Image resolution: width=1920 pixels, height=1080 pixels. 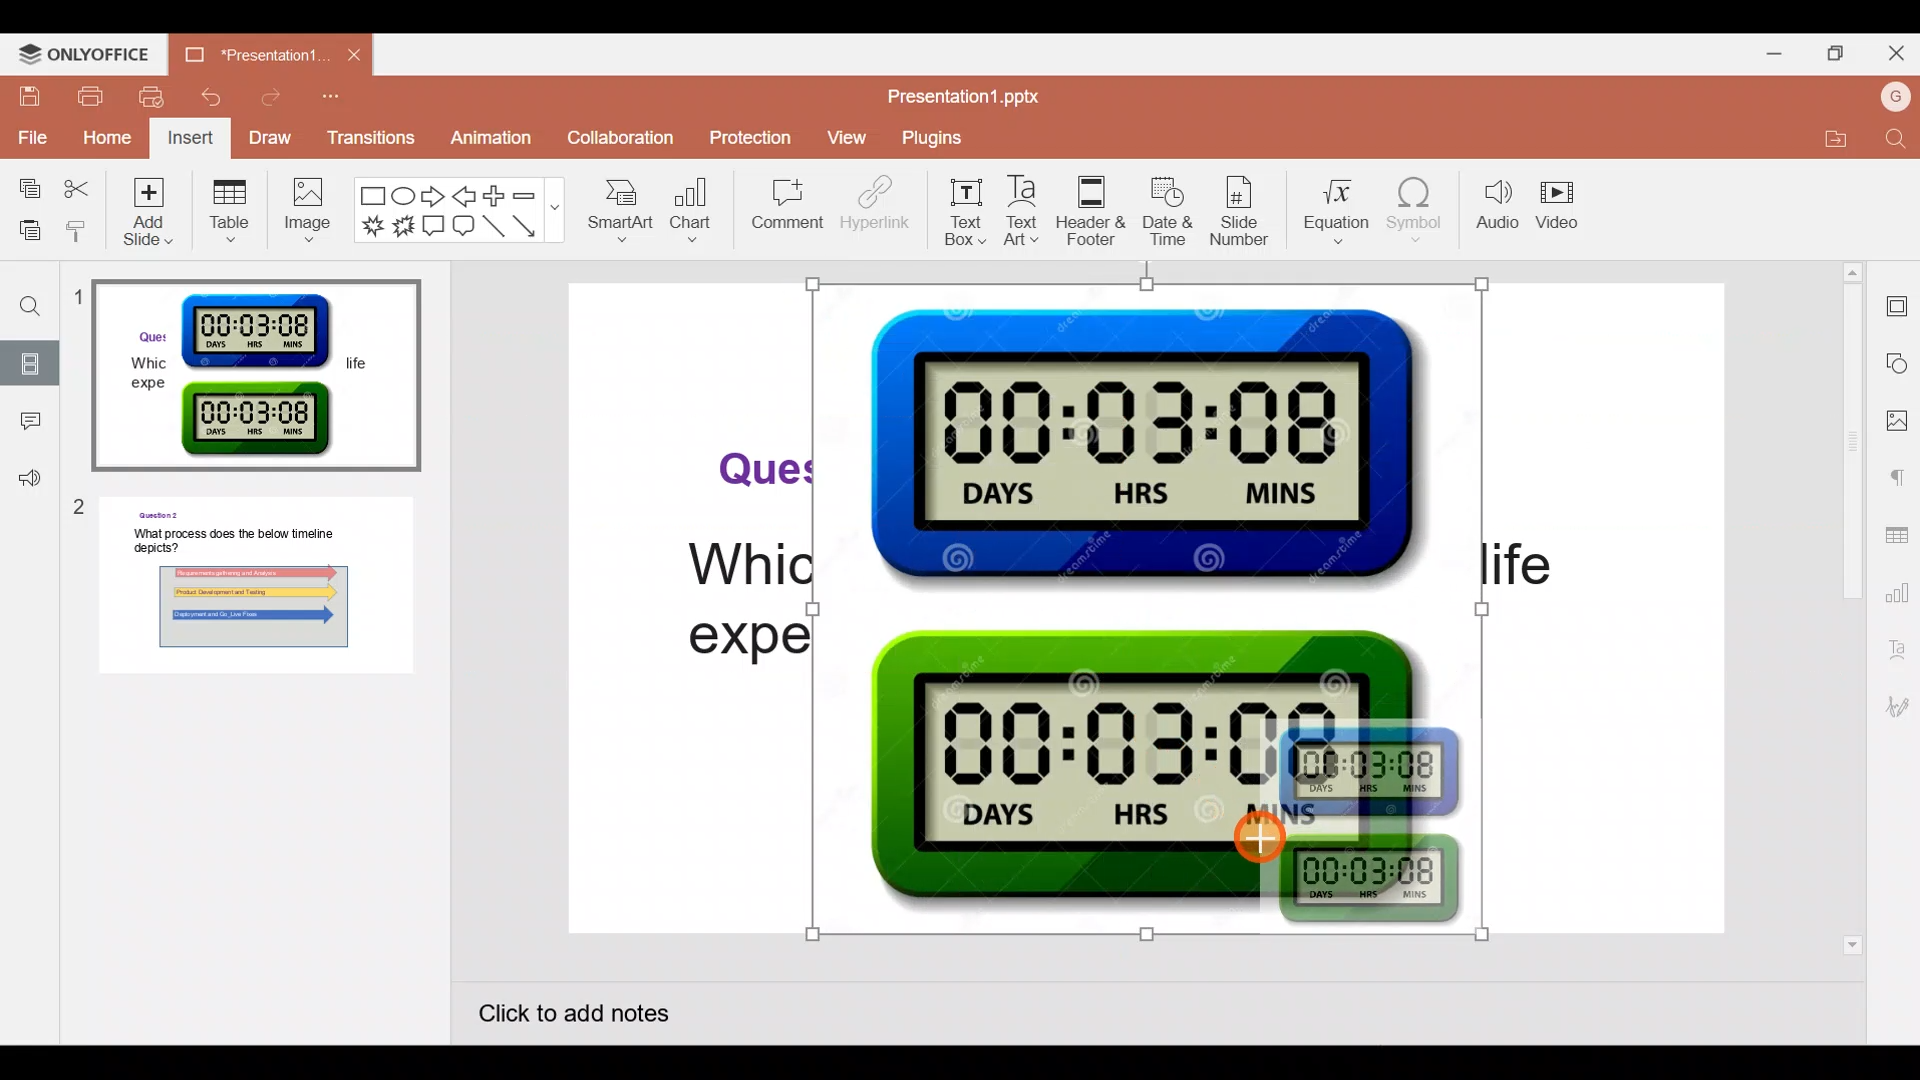 What do you see at coordinates (962, 208) in the screenshot?
I see `Text box` at bounding box center [962, 208].